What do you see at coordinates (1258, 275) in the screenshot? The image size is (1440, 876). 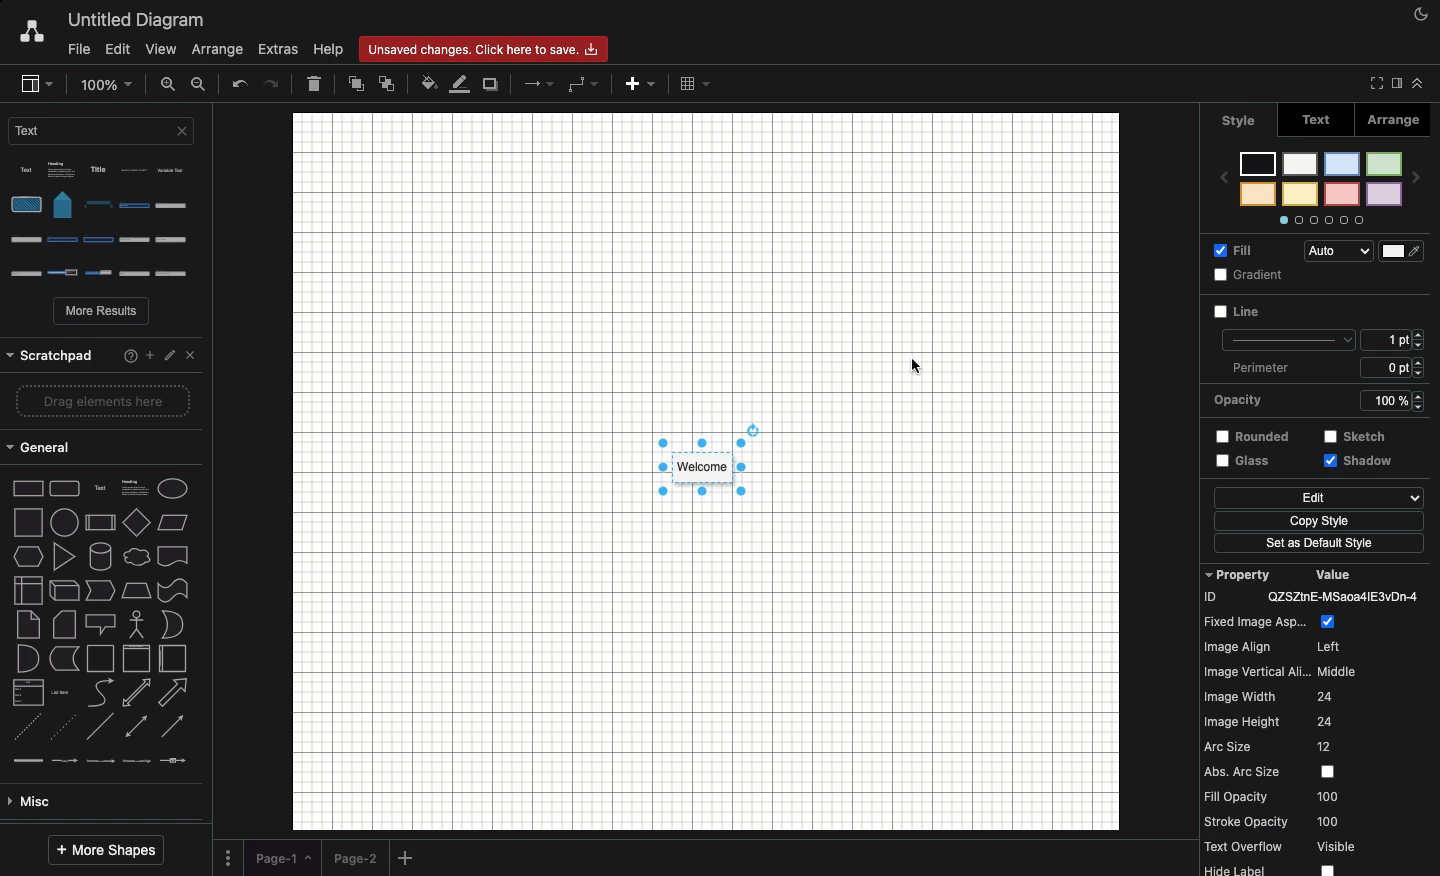 I see `Line` at bounding box center [1258, 275].